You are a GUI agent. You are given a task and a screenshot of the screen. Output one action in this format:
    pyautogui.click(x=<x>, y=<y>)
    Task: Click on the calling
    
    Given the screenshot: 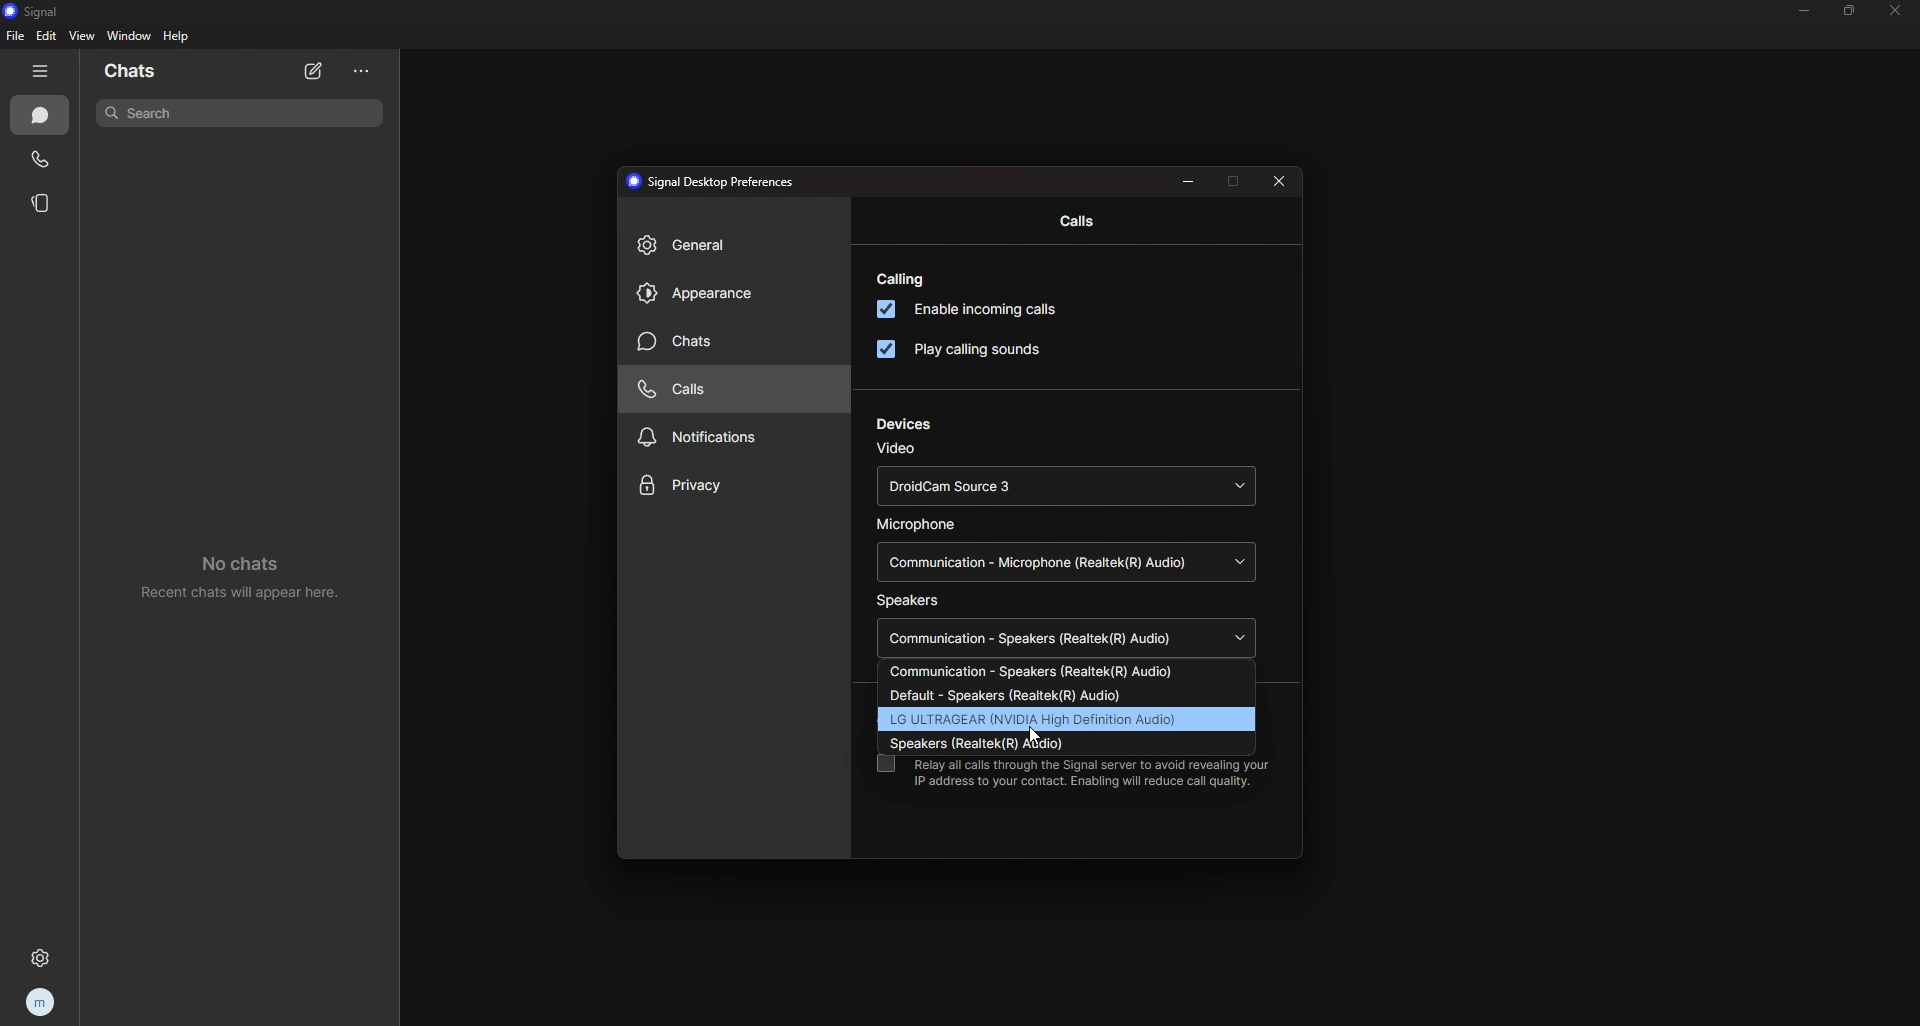 What is the action you would take?
    pyautogui.click(x=901, y=279)
    